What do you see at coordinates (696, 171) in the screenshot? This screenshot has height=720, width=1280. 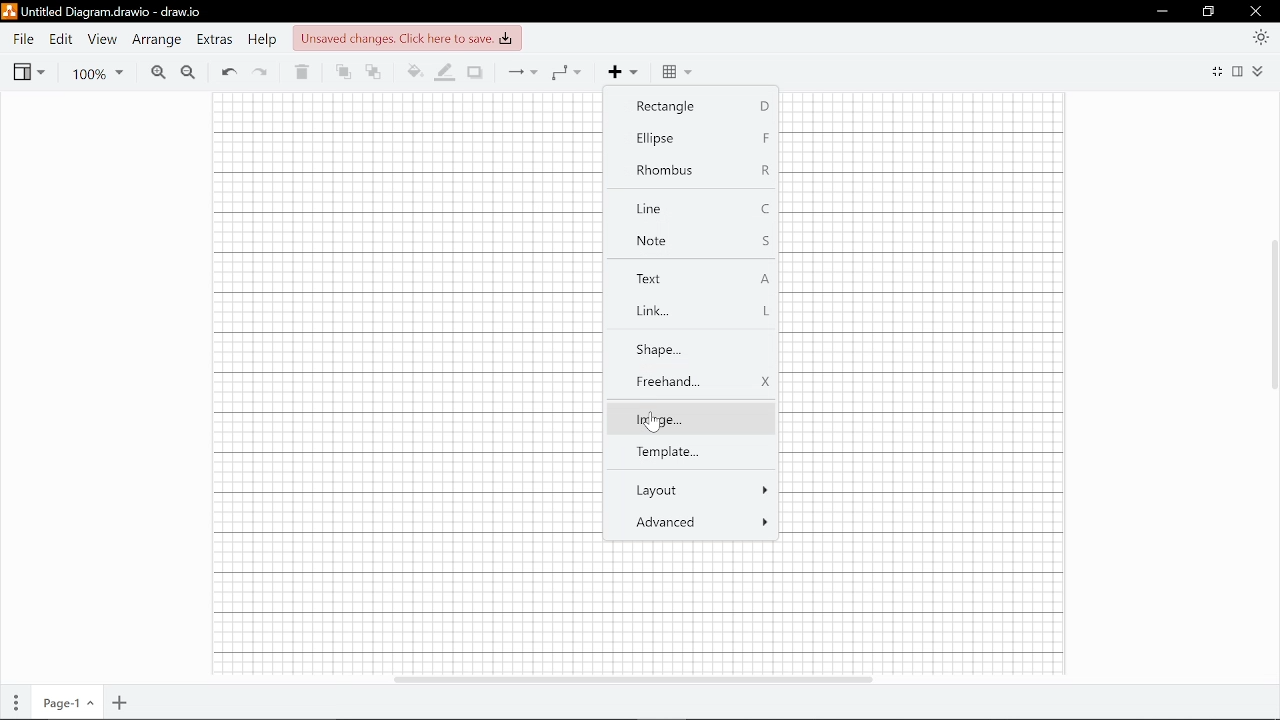 I see `Rhombus` at bounding box center [696, 171].